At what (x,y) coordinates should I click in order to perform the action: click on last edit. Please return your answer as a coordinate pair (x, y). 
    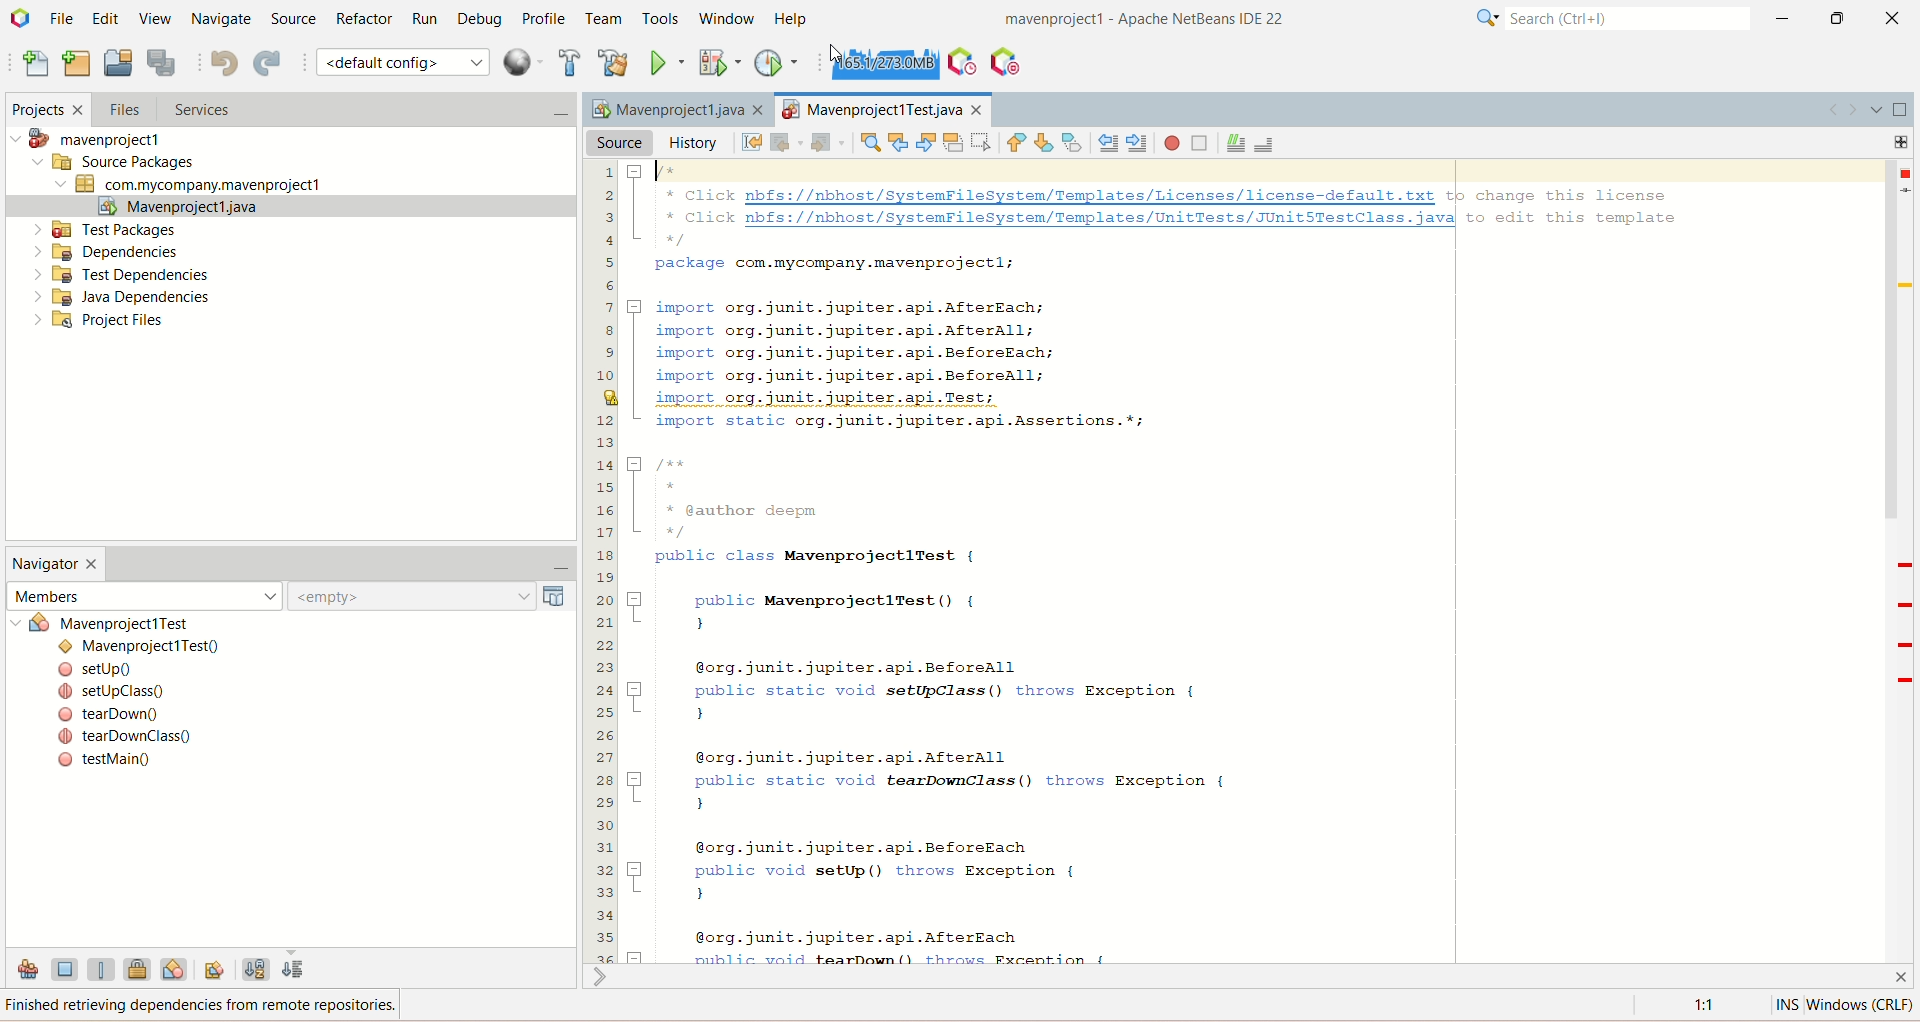
    Looking at the image, I should click on (753, 143).